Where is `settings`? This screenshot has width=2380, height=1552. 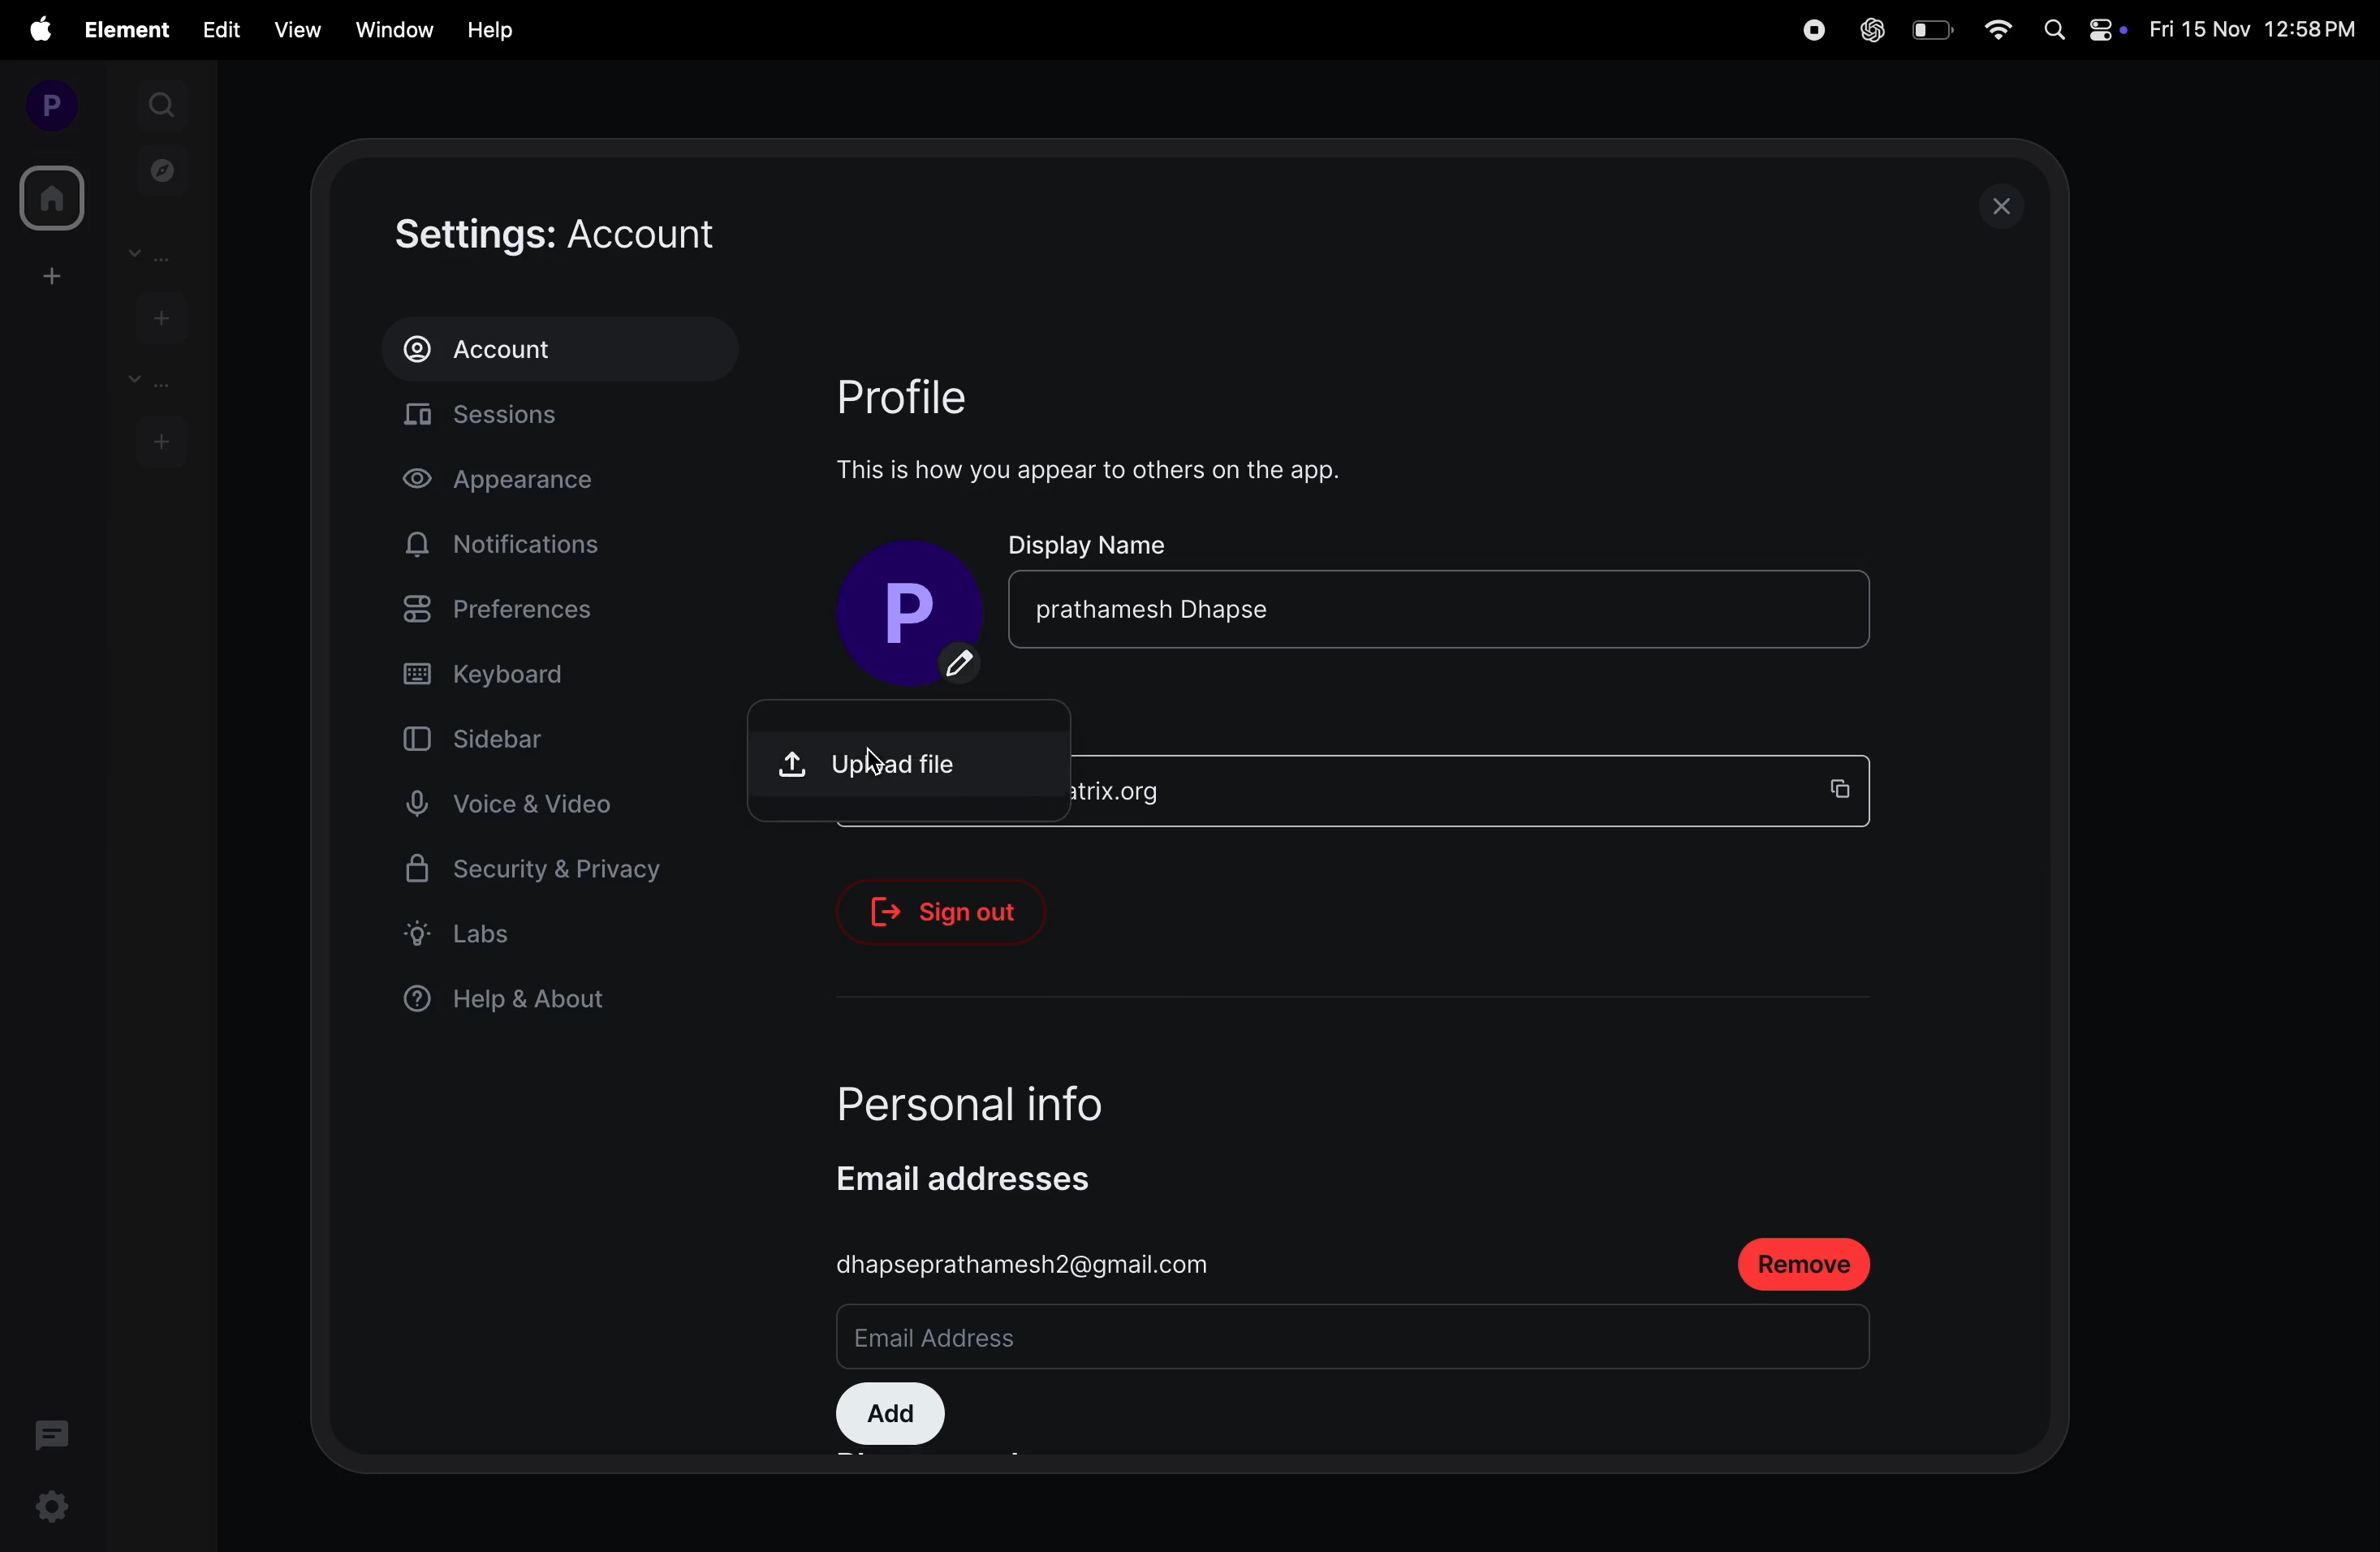 settings is located at coordinates (49, 1510).